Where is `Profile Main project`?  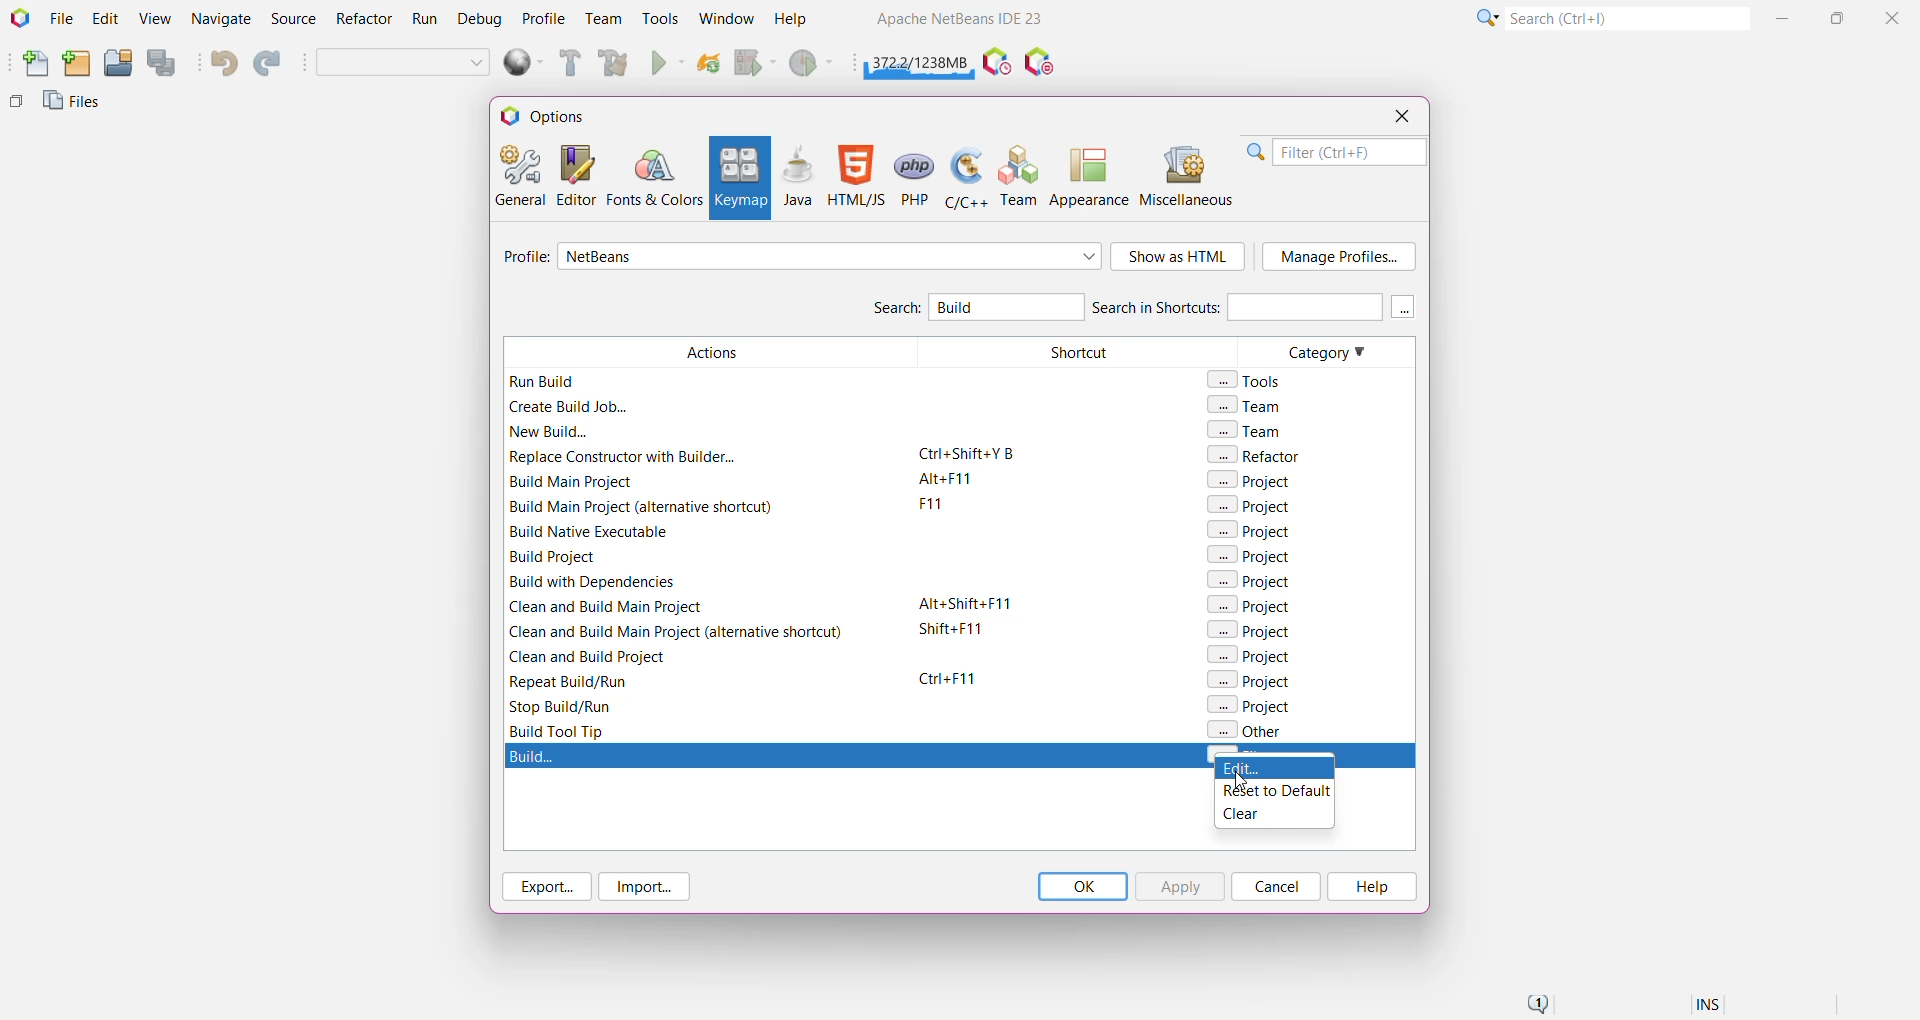
Profile Main project is located at coordinates (813, 65).